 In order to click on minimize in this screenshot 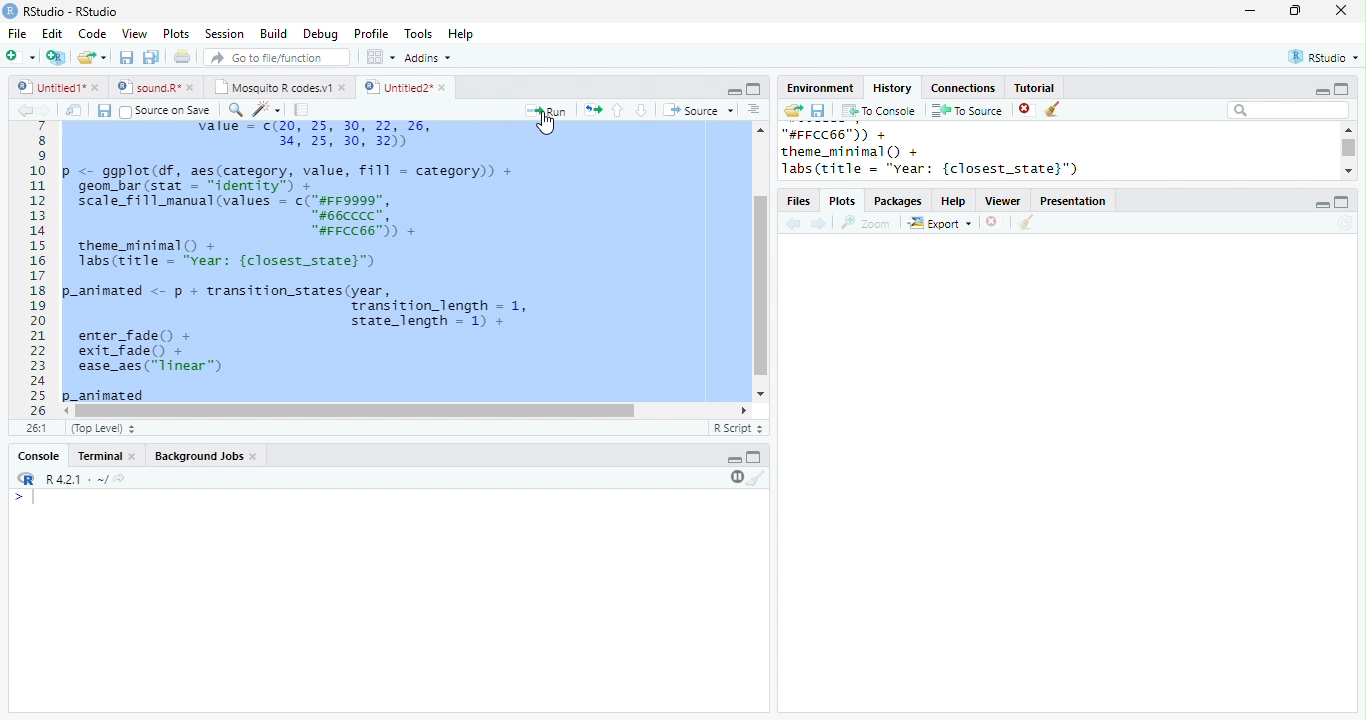, I will do `click(1321, 91)`.